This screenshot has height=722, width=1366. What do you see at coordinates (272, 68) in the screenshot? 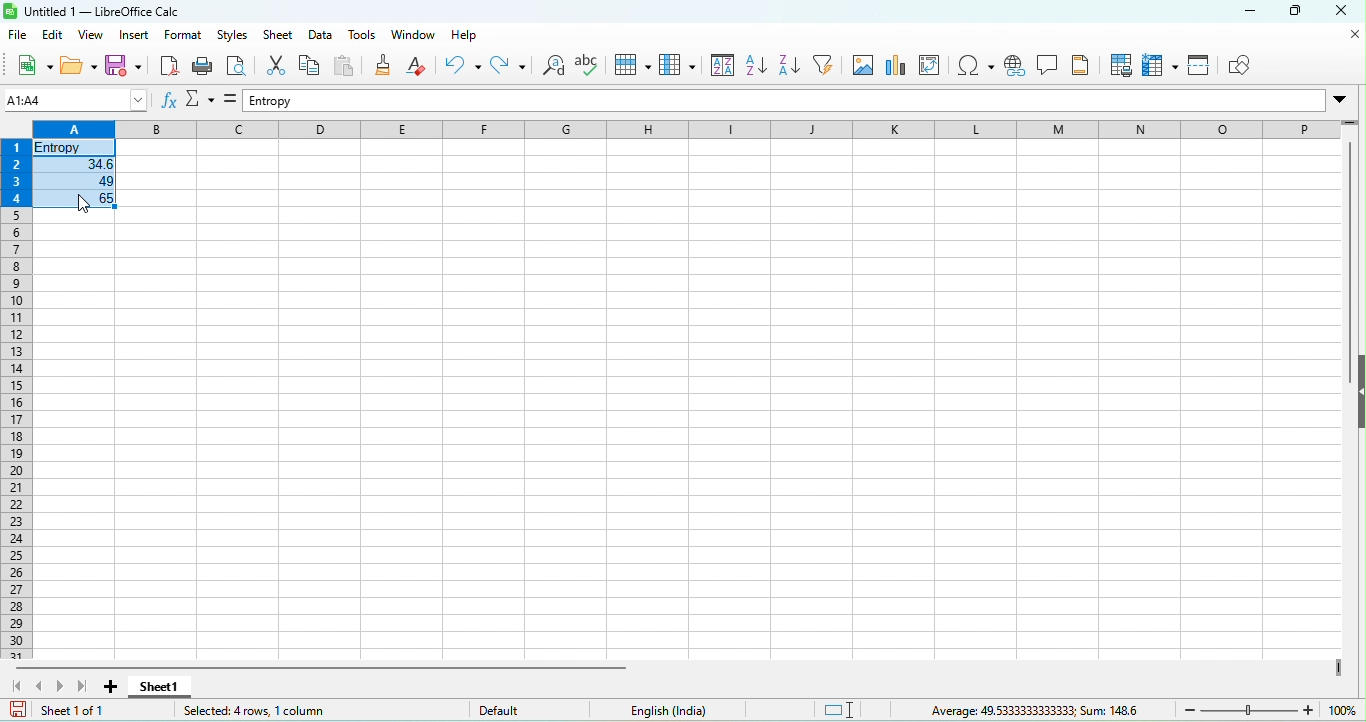
I see `cut` at bounding box center [272, 68].